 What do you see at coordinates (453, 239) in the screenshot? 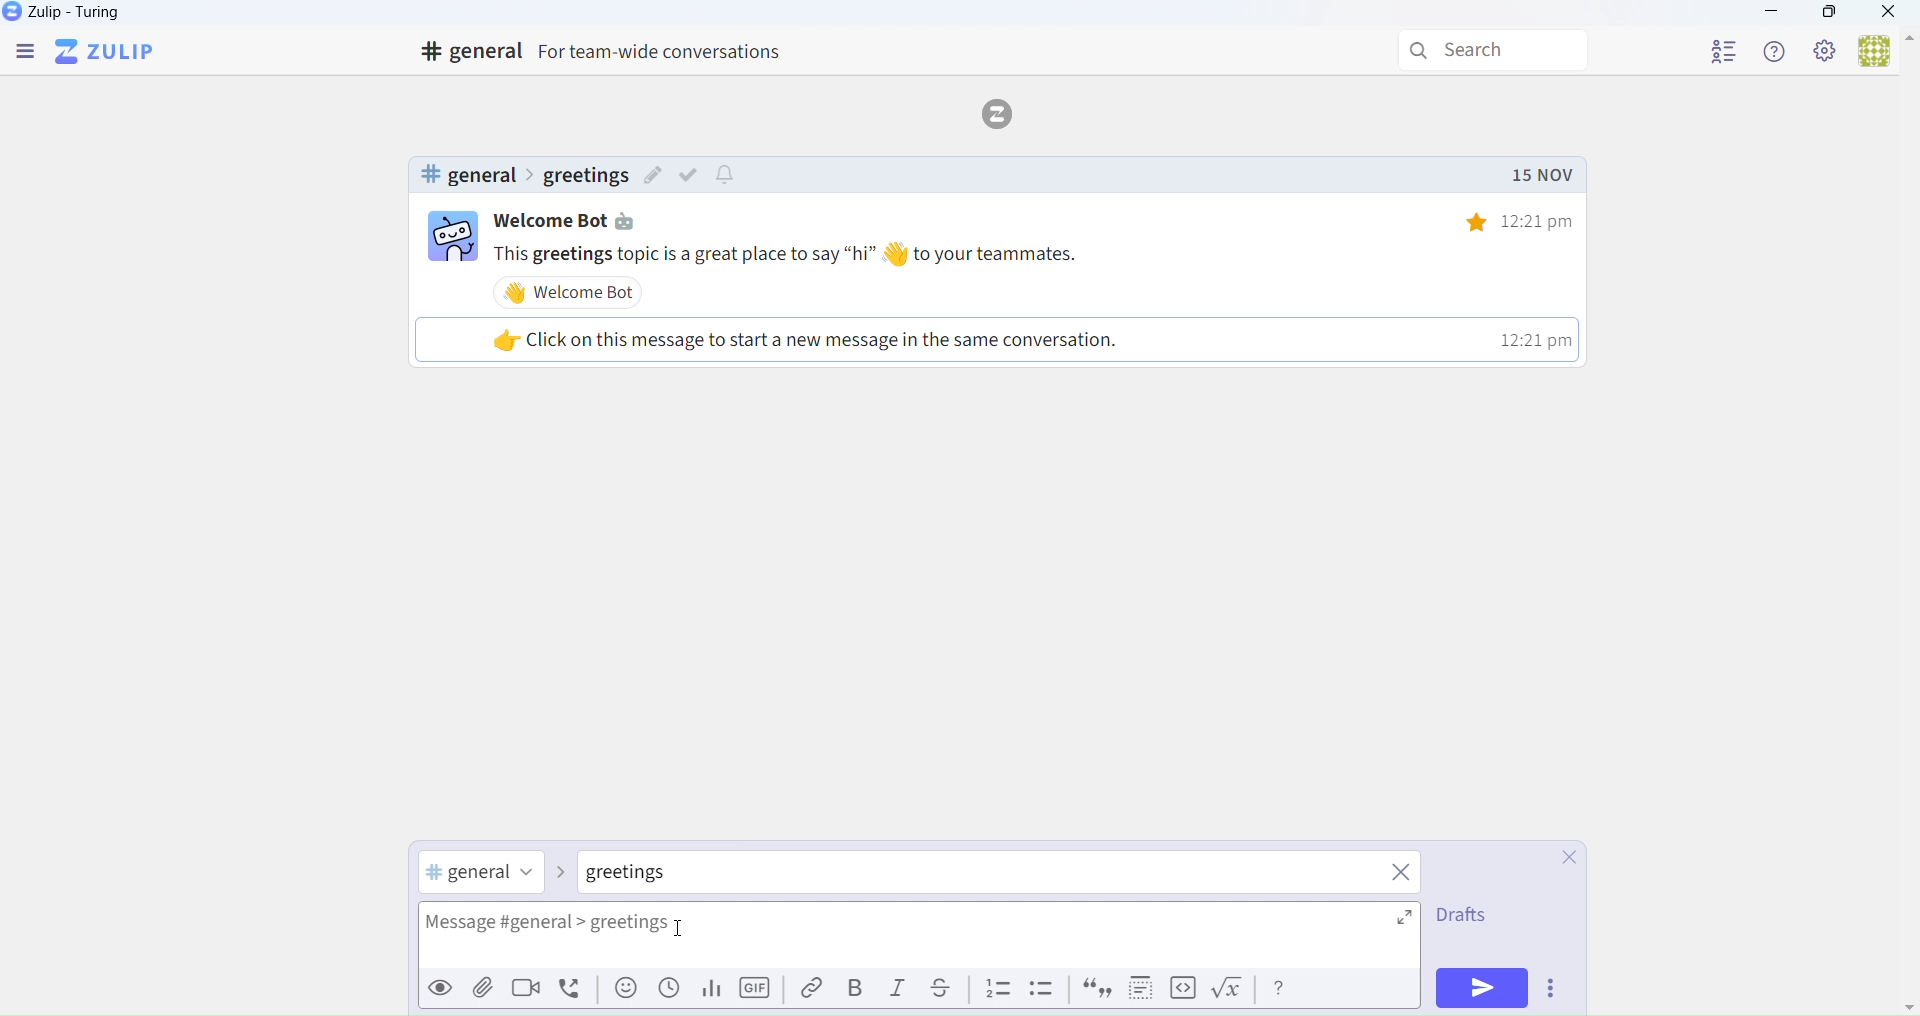
I see `image` at bounding box center [453, 239].